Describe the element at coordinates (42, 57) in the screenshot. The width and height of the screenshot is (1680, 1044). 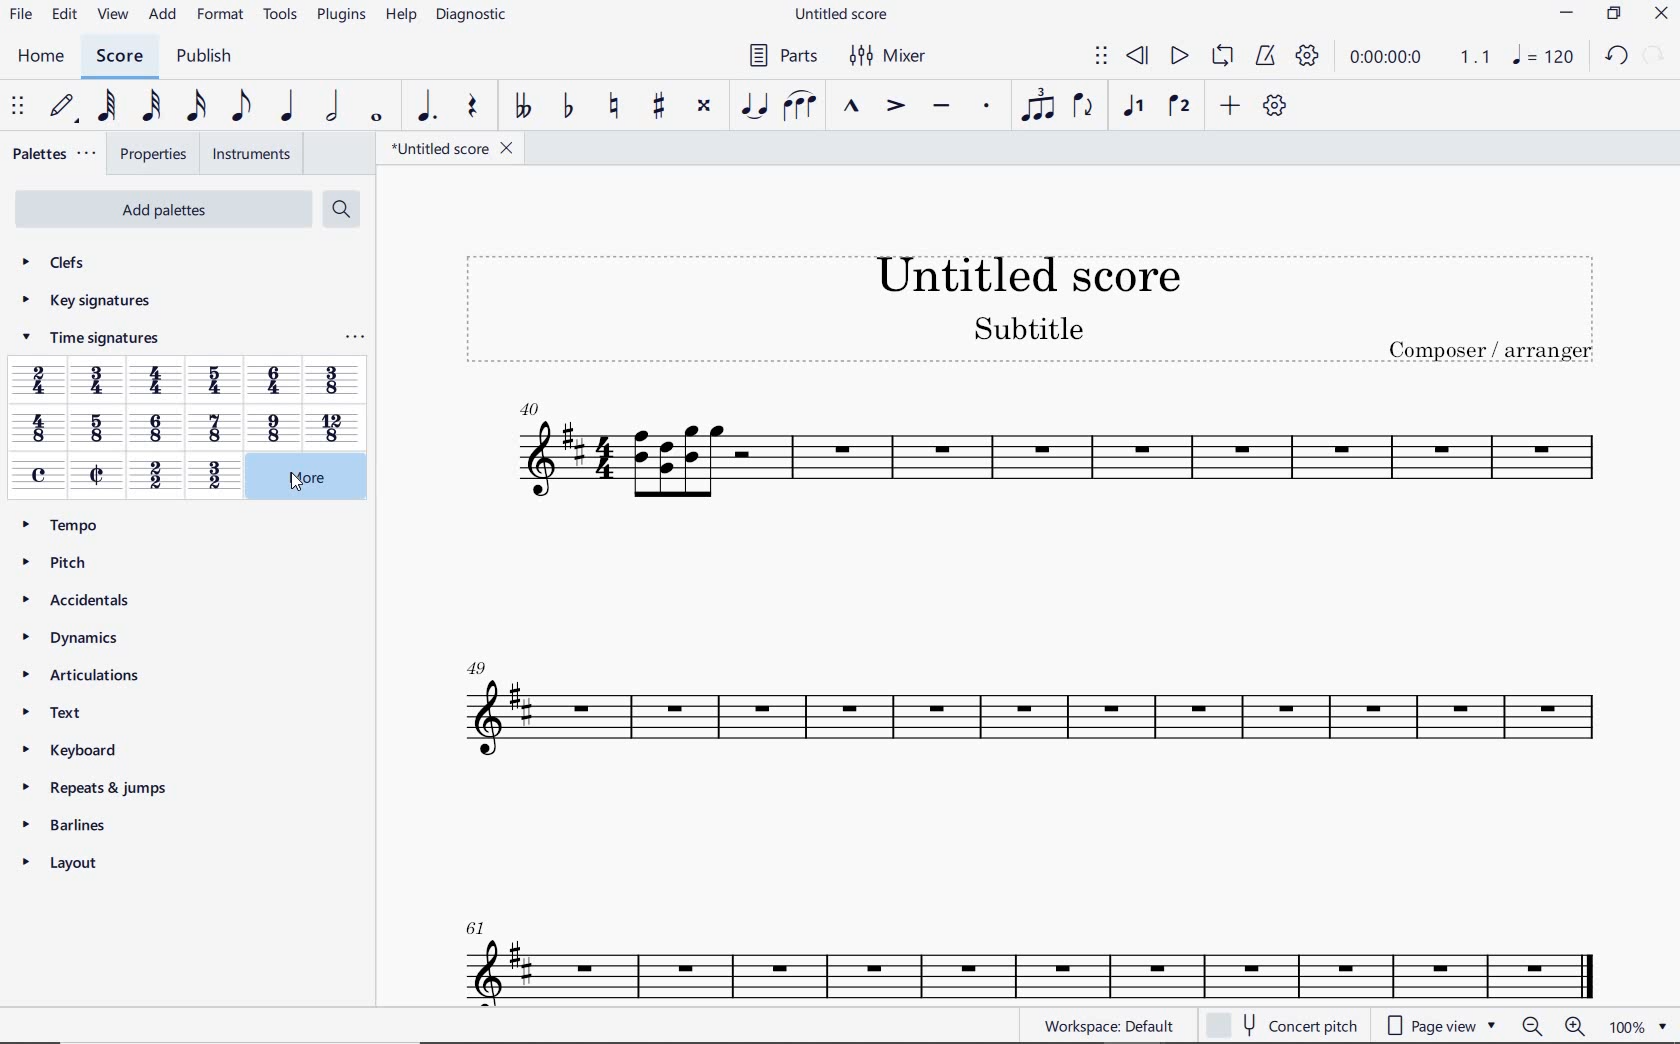
I see `HOME` at that location.